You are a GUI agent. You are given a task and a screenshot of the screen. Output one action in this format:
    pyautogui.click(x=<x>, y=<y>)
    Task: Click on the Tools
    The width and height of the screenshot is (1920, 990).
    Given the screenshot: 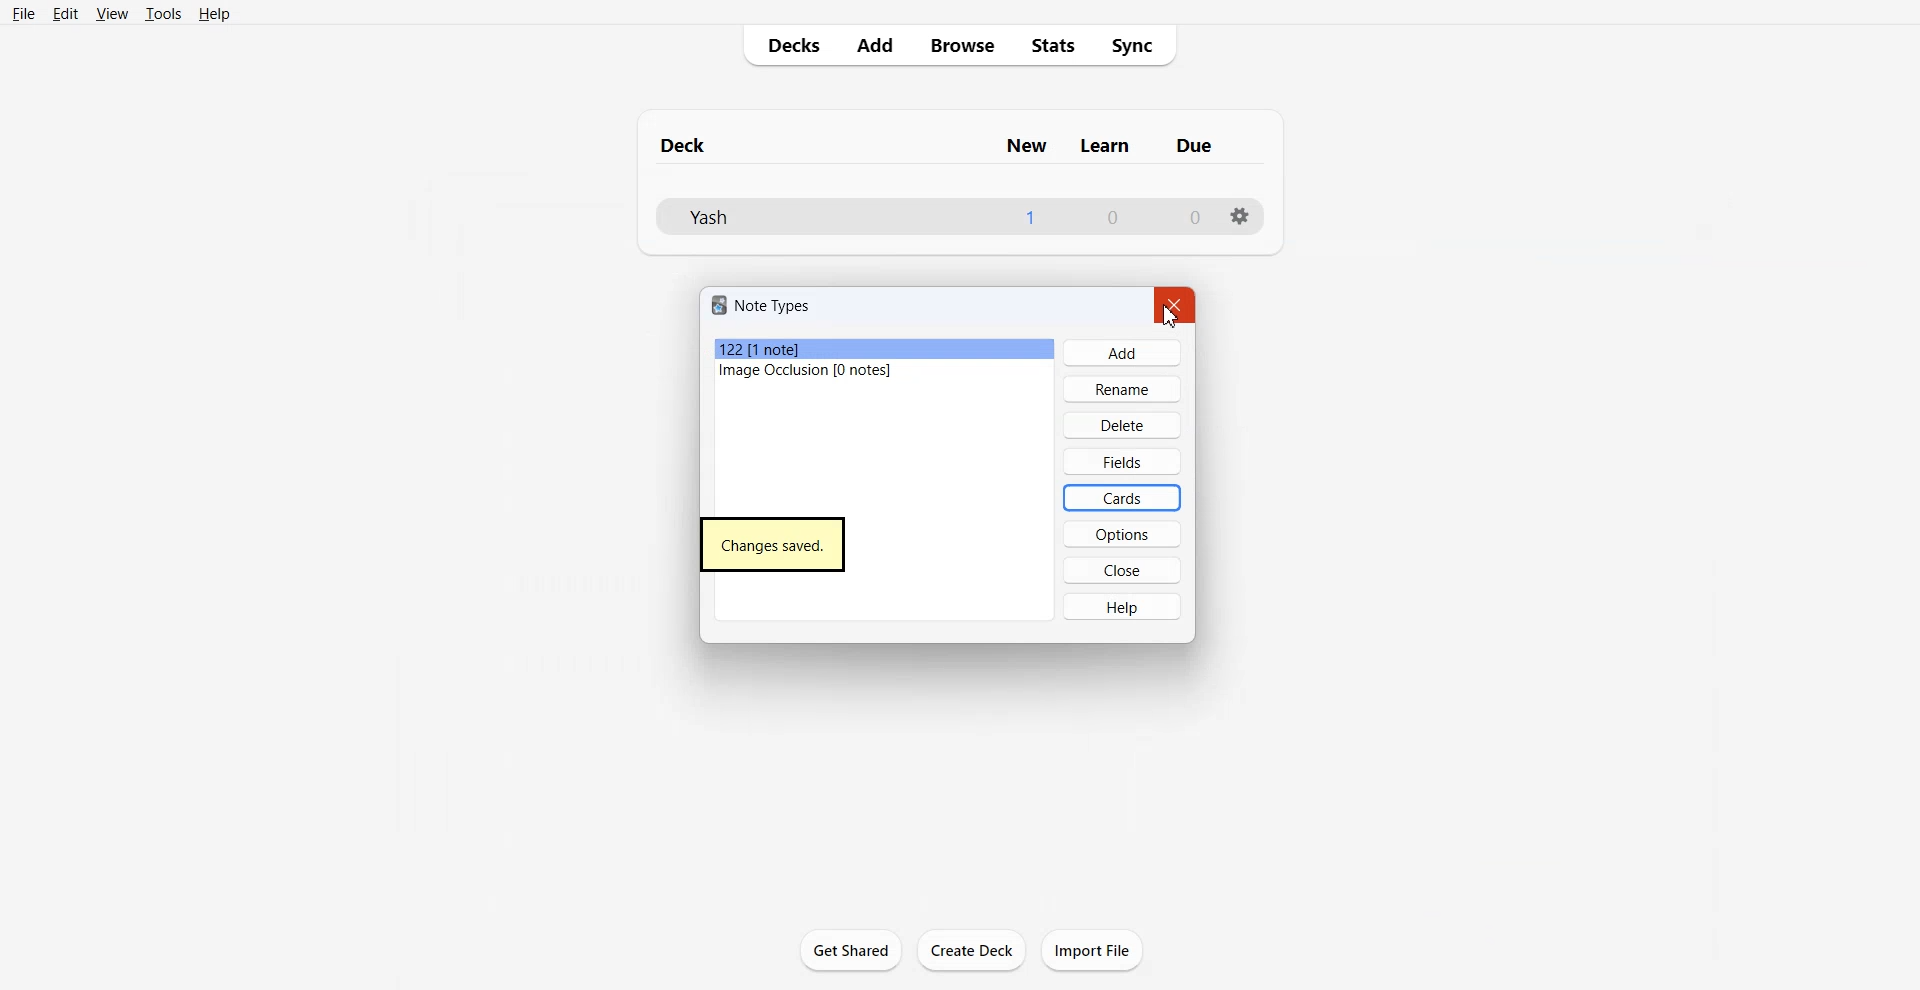 What is the action you would take?
    pyautogui.click(x=164, y=13)
    